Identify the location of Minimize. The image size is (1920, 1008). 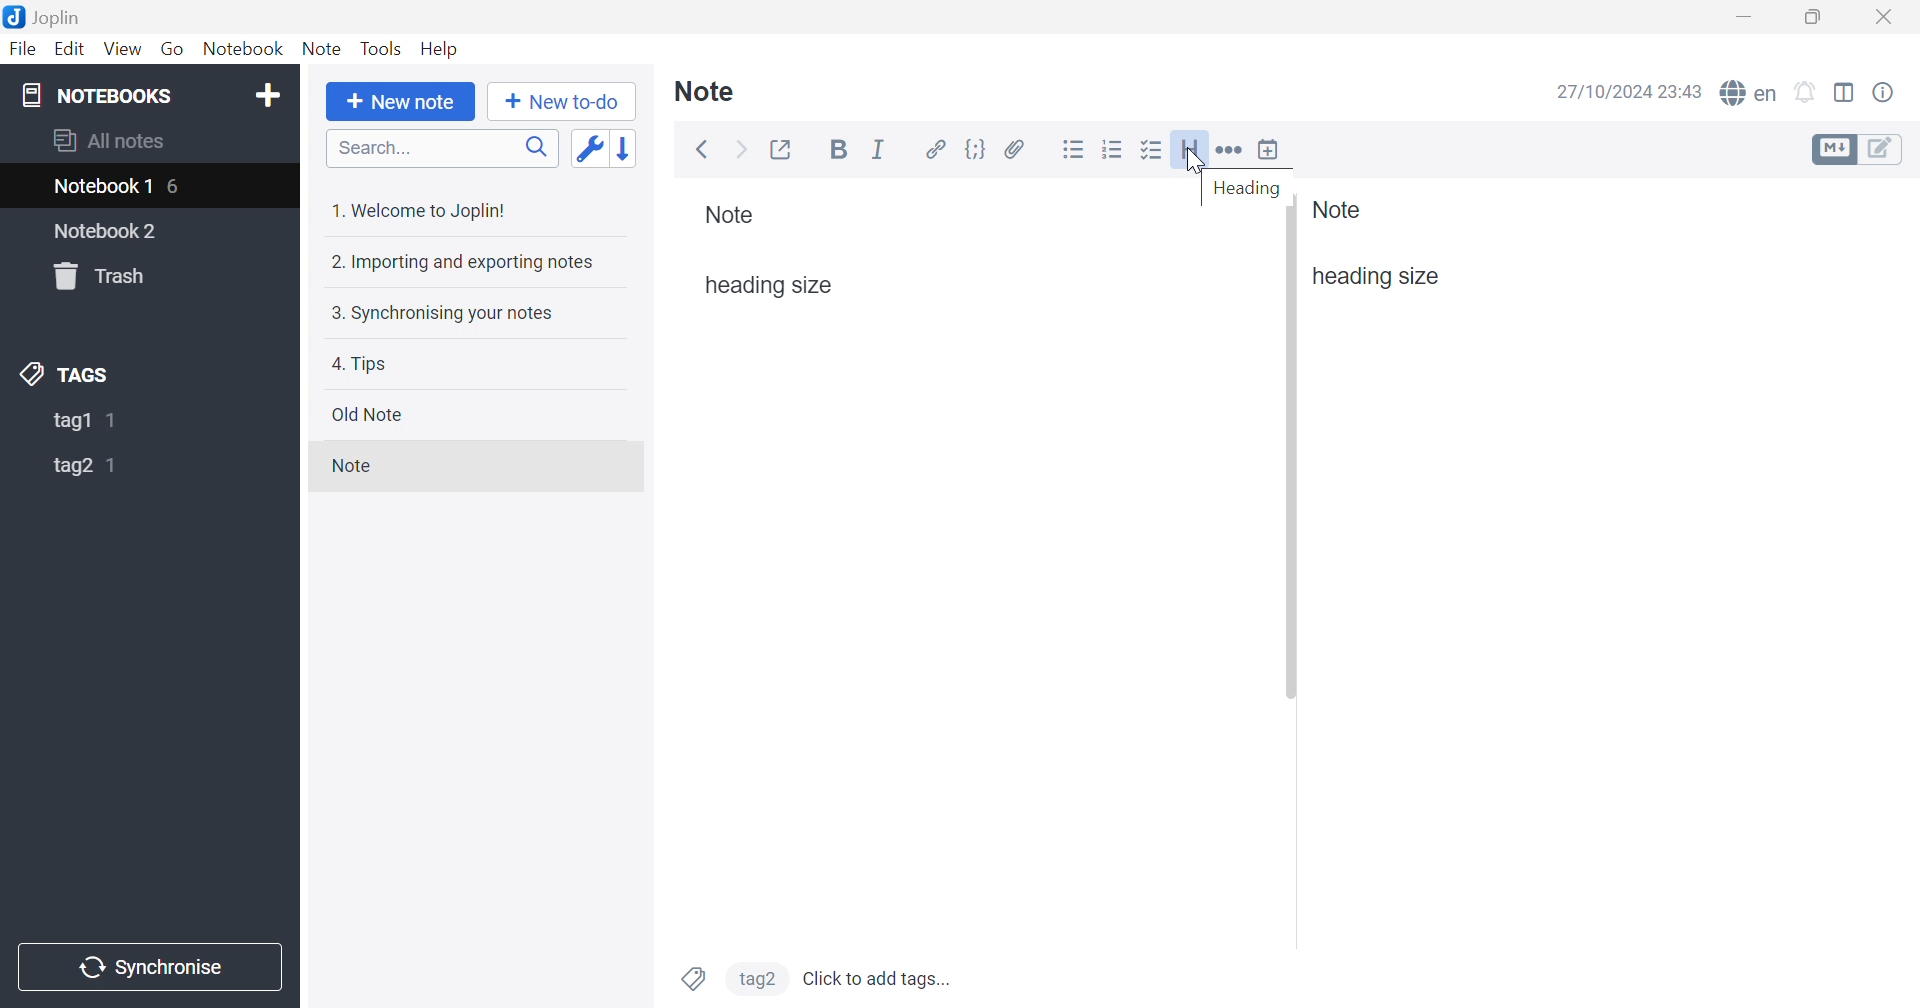
(1747, 19).